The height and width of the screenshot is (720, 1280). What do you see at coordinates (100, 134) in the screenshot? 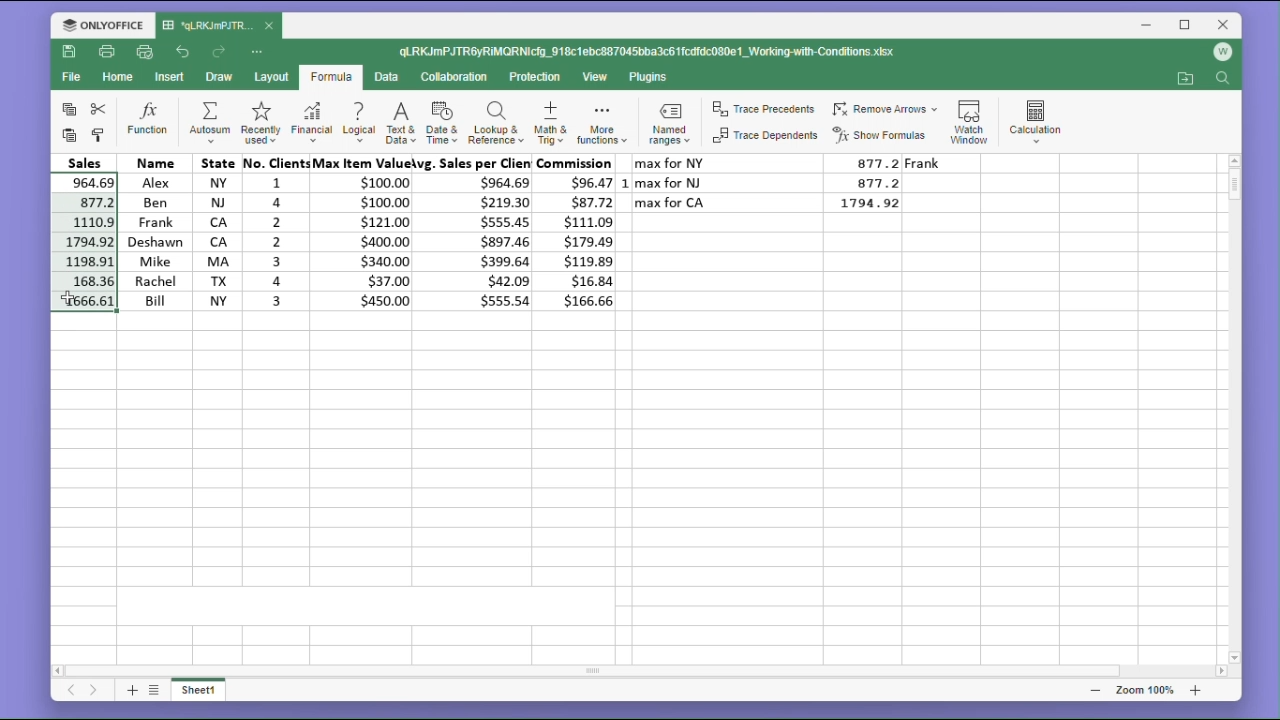
I see `format painter` at bounding box center [100, 134].